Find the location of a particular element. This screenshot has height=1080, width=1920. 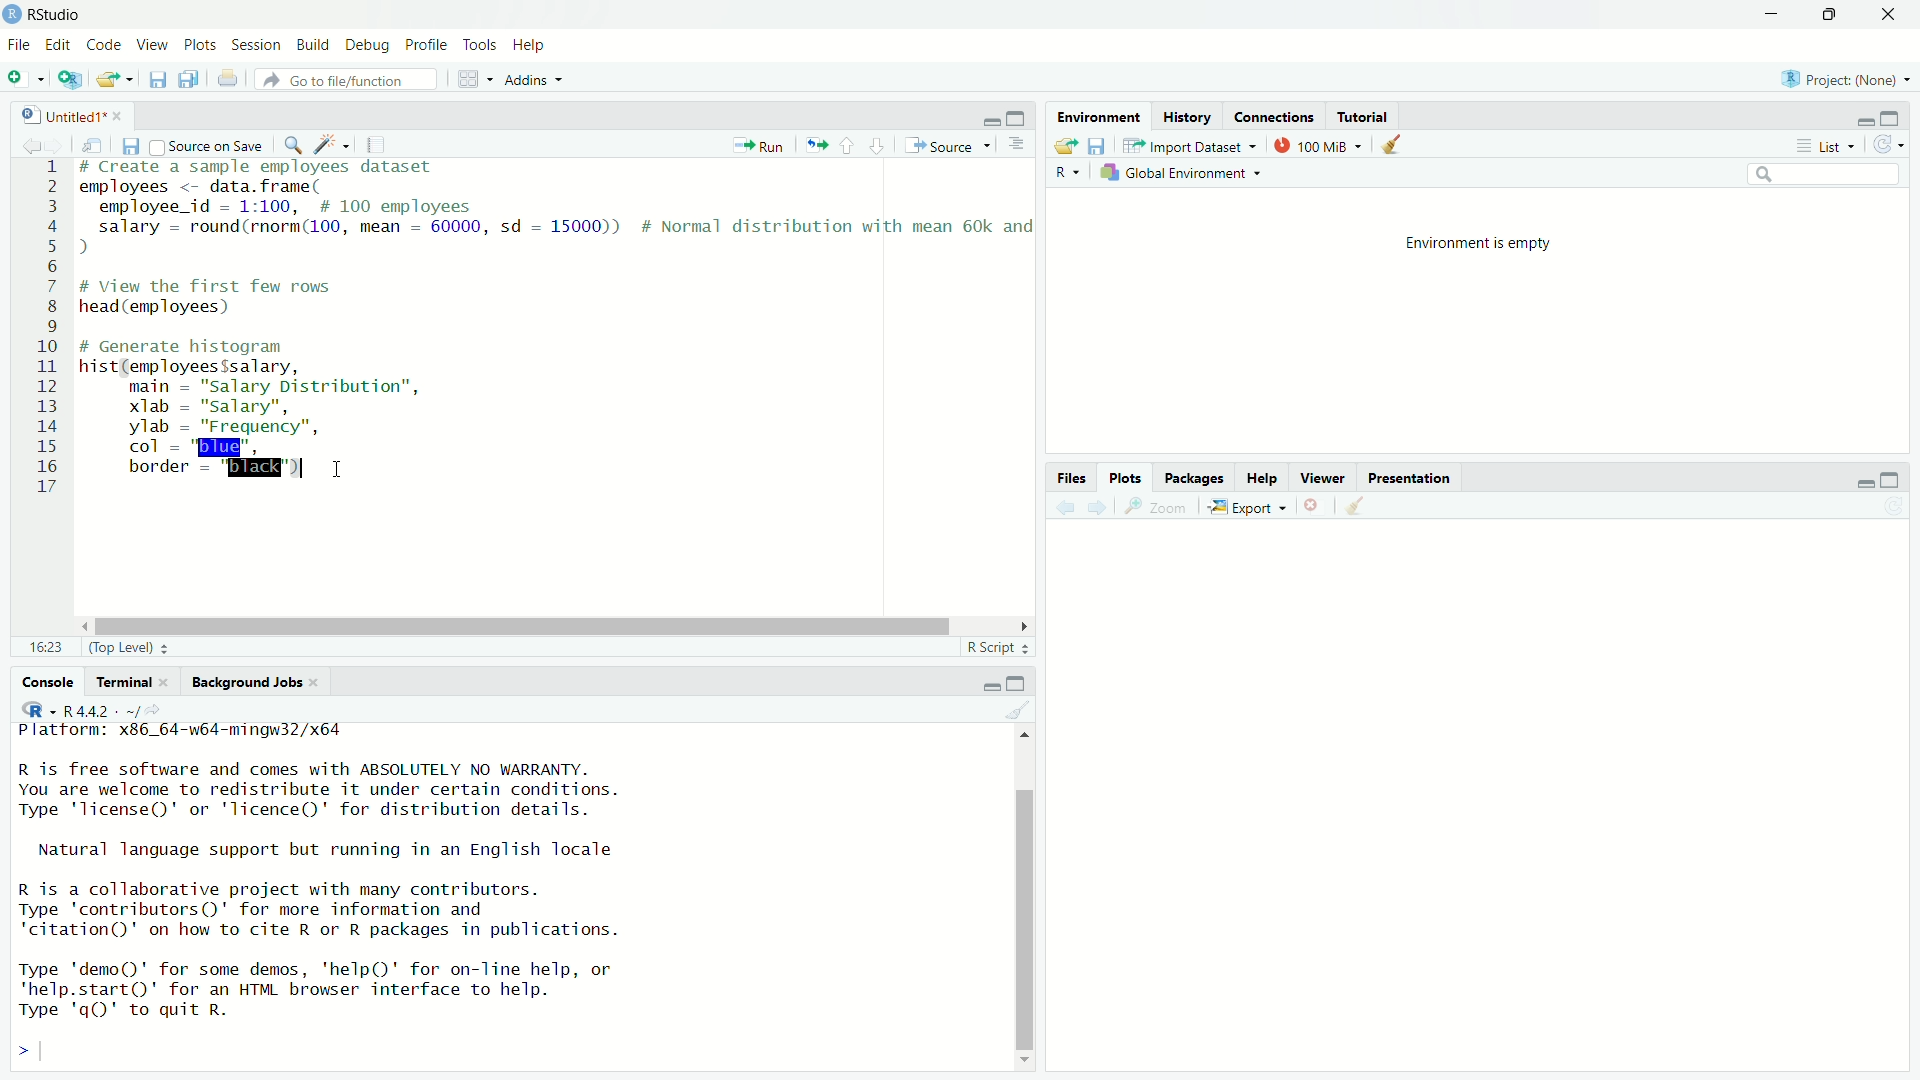

zoom is located at coordinates (1156, 506).